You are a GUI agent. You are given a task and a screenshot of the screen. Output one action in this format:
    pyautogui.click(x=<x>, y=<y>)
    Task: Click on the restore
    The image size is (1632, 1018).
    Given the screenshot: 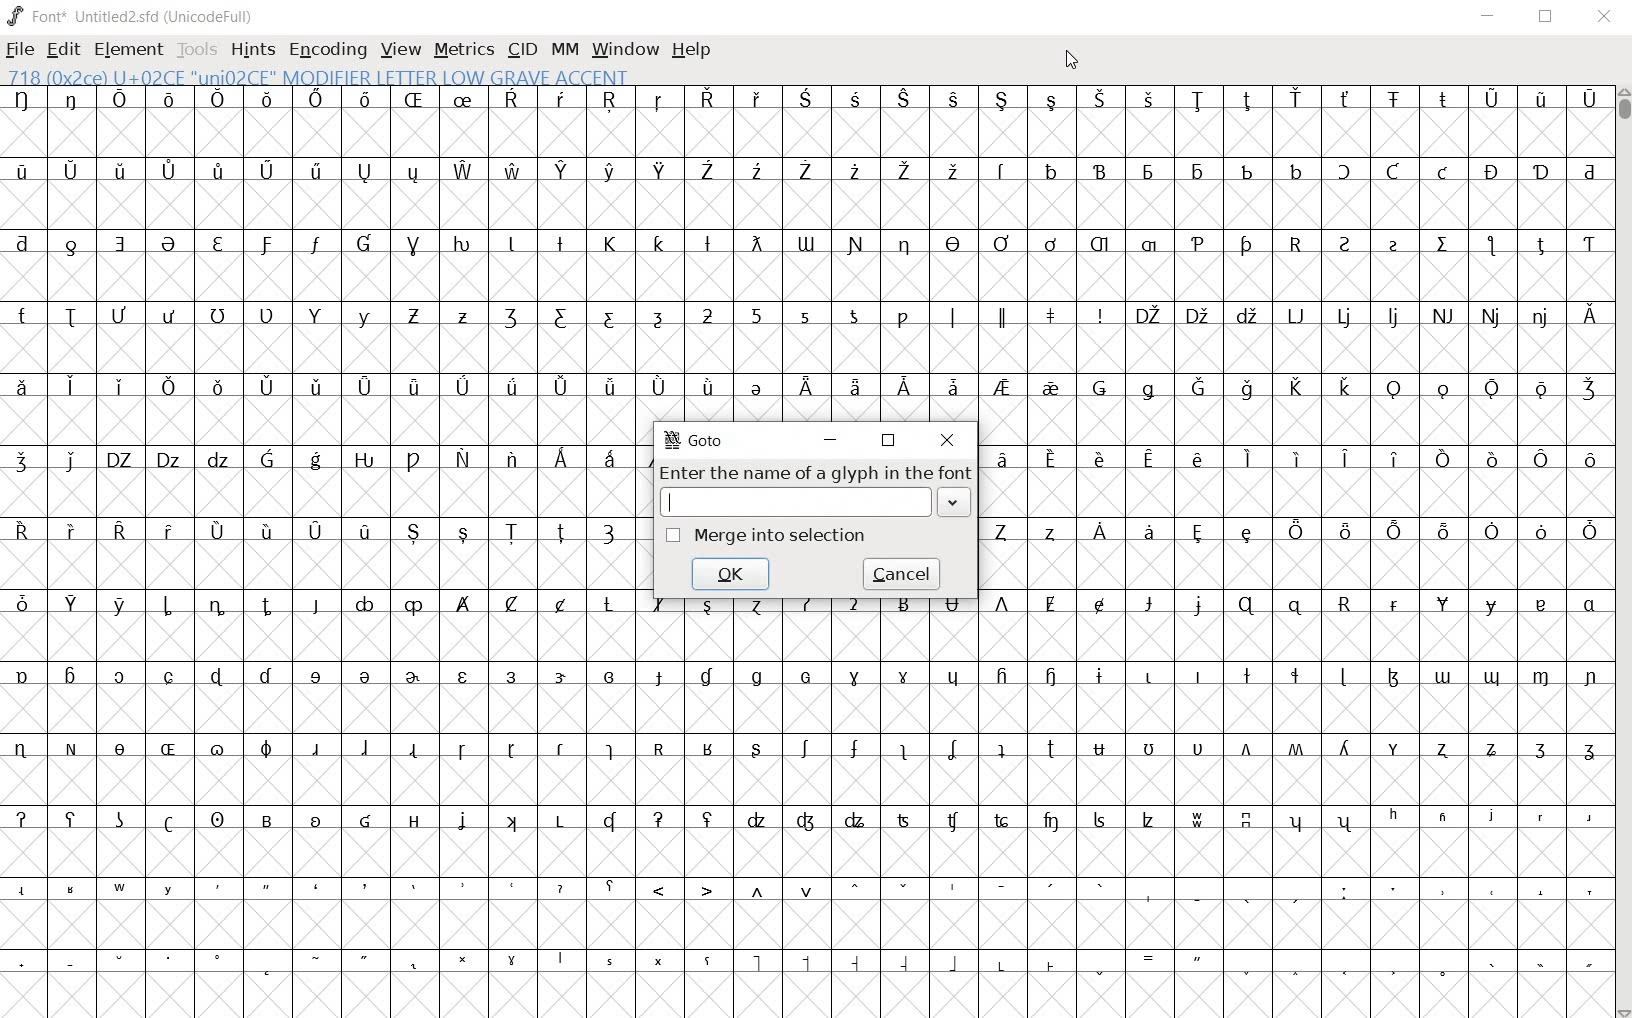 What is the action you would take?
    pyautogui.click(x=1548, y=17)
    